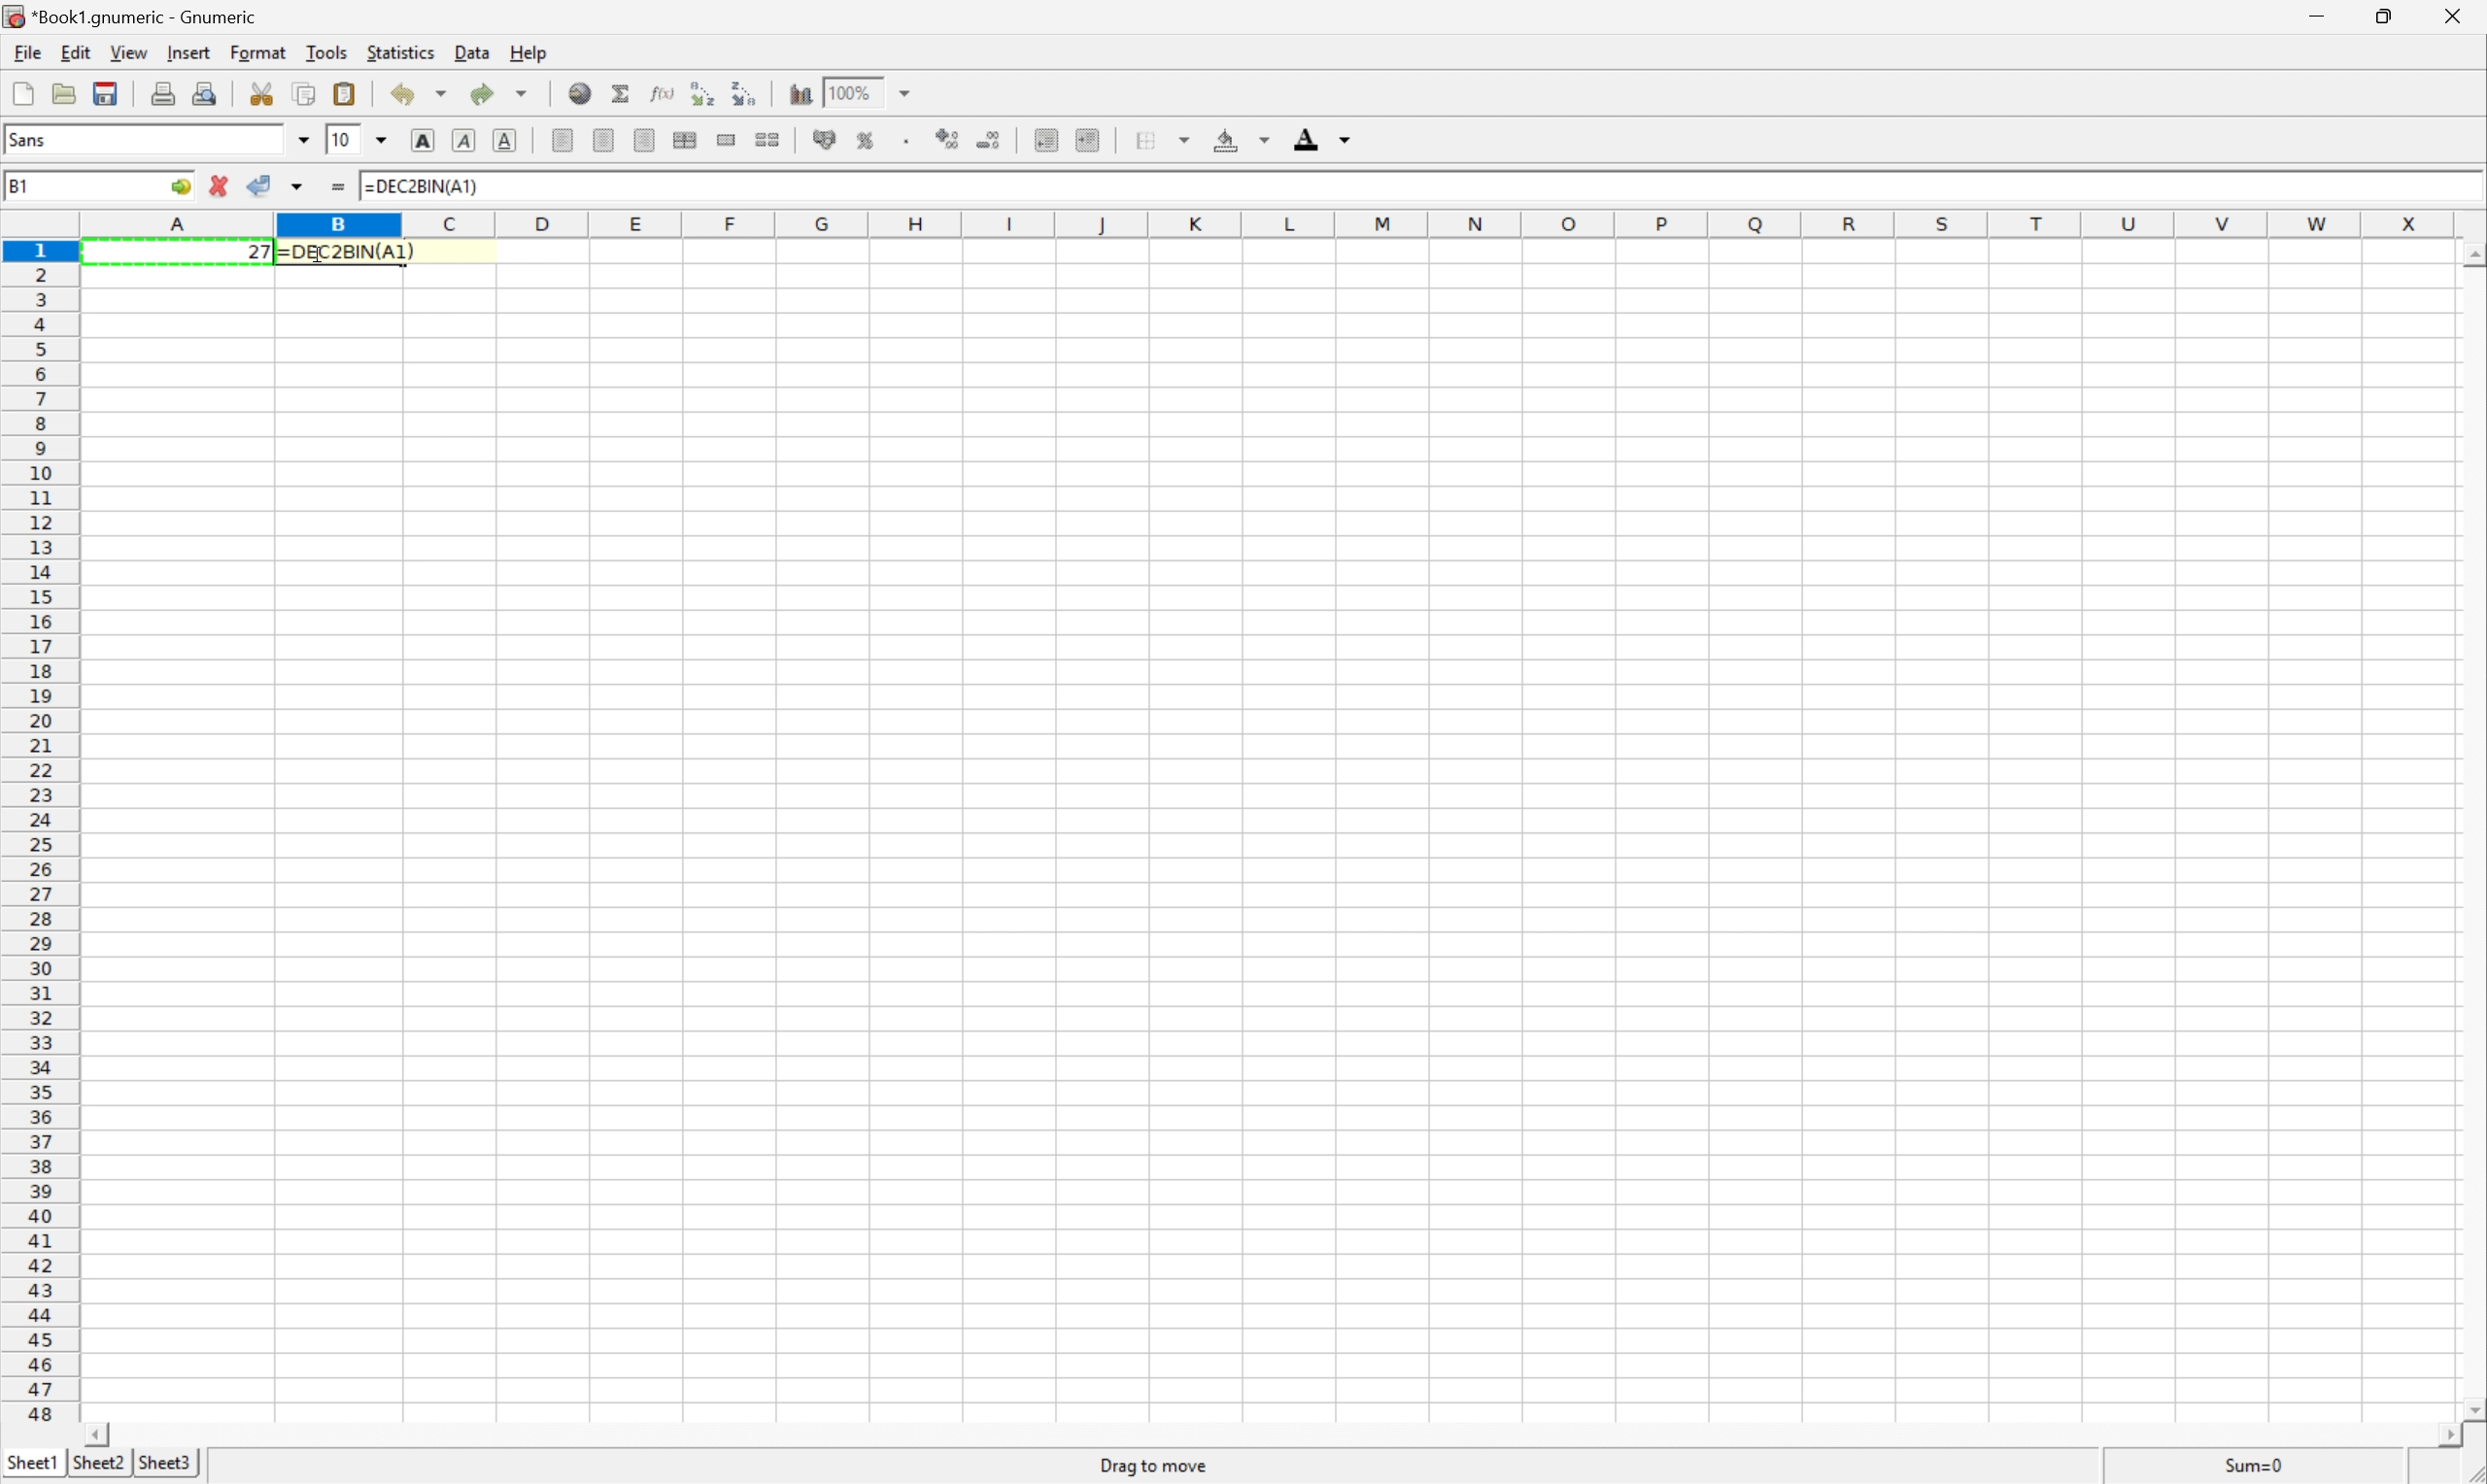  What do you see at coordinates (1155, 1468) in the screenshot?
I see `Drag to move` at bounding box center [1155, 1468].